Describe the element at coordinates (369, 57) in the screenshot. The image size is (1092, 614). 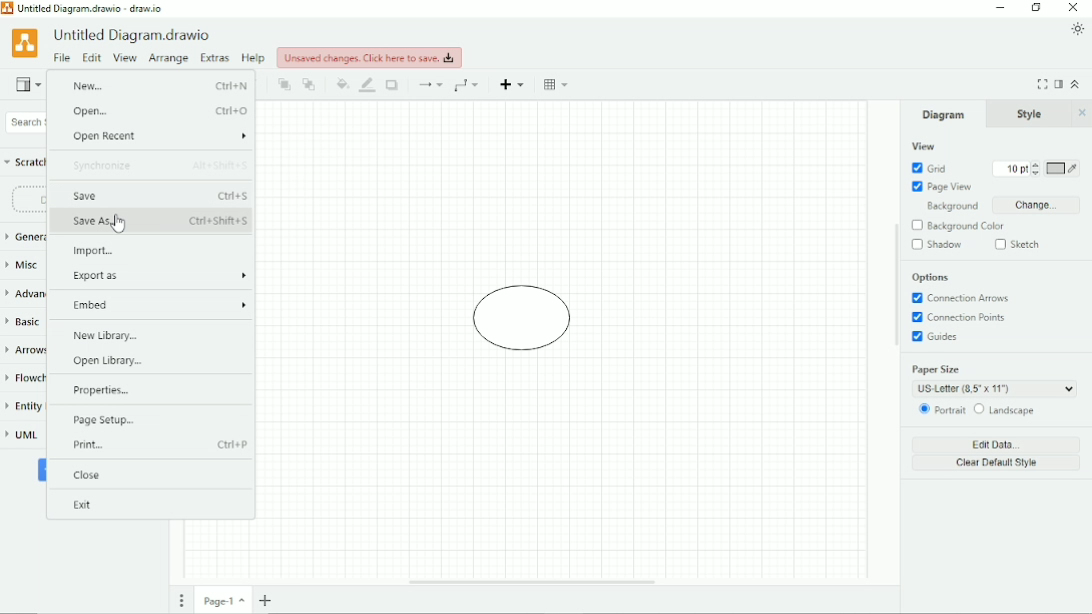
I see `Unsaved changes. click here to save. ` at that location.